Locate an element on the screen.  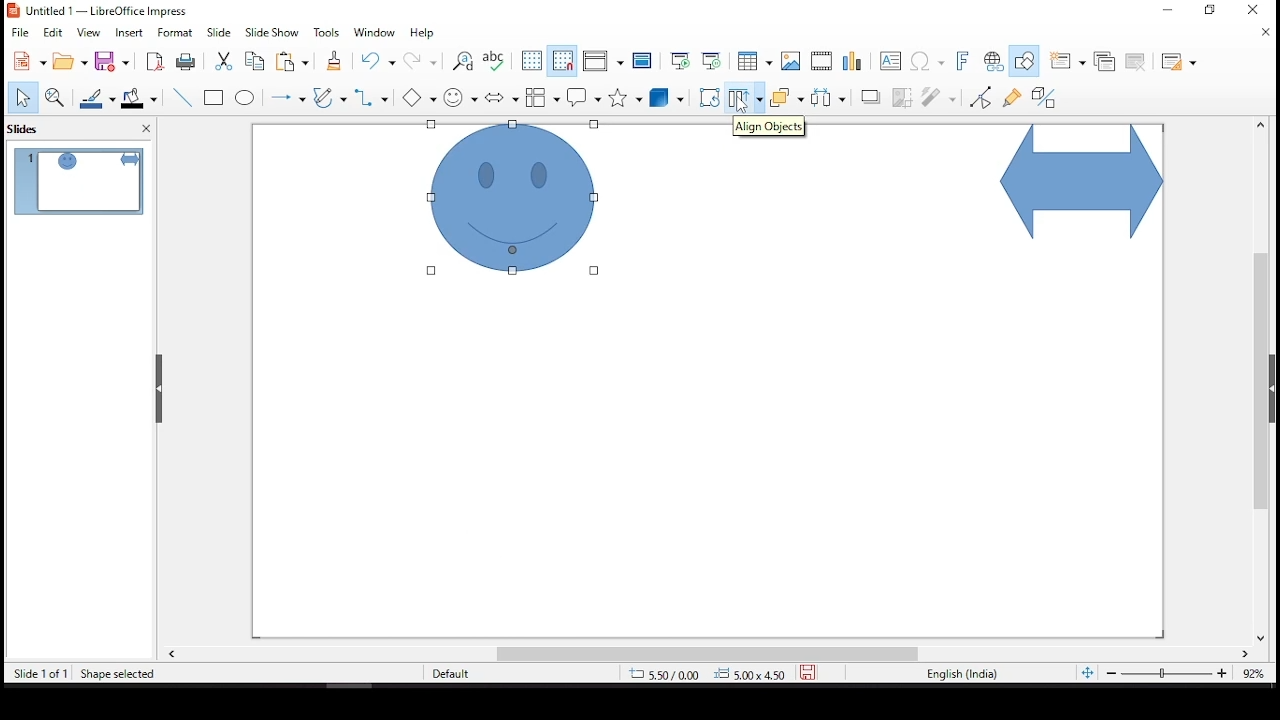
display grid is located at coordinates (531, 59).